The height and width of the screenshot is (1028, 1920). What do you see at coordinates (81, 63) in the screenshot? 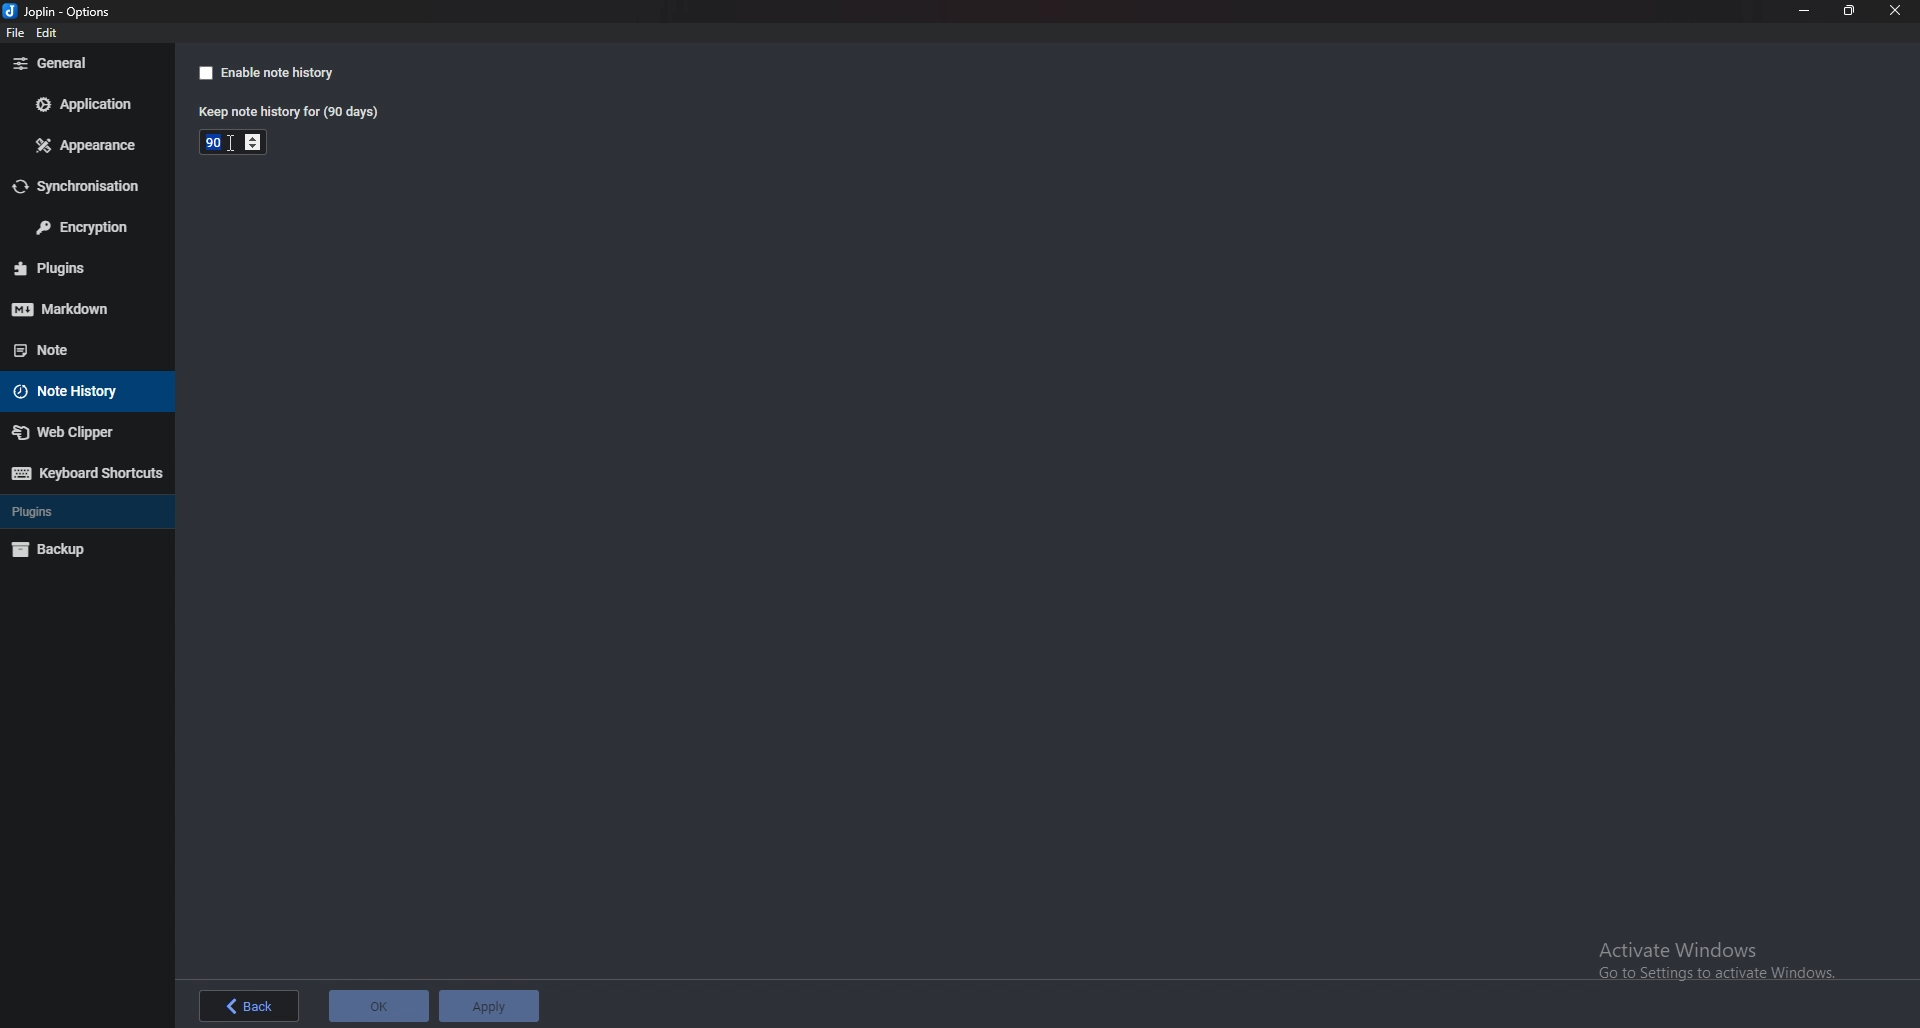
I see `General` at bounding box center [81, 63].